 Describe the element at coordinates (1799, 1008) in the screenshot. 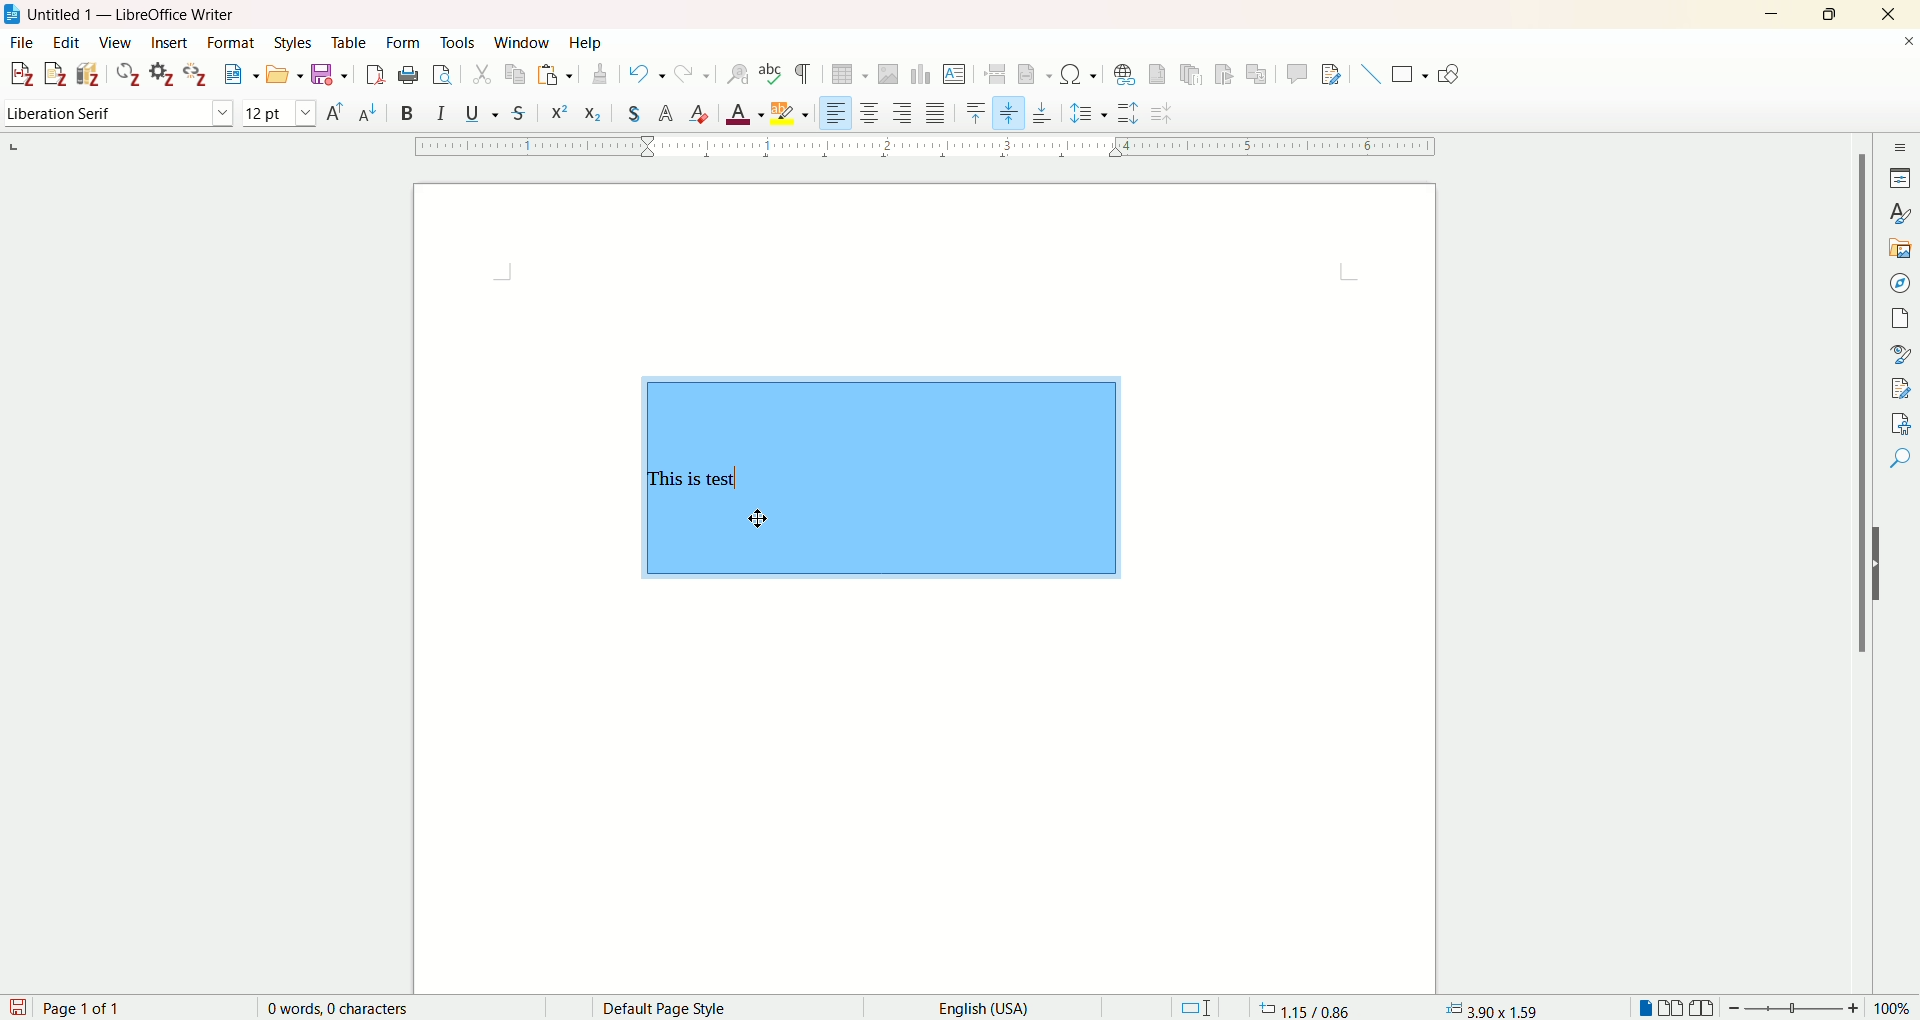

I see `zoom bar` at that location.